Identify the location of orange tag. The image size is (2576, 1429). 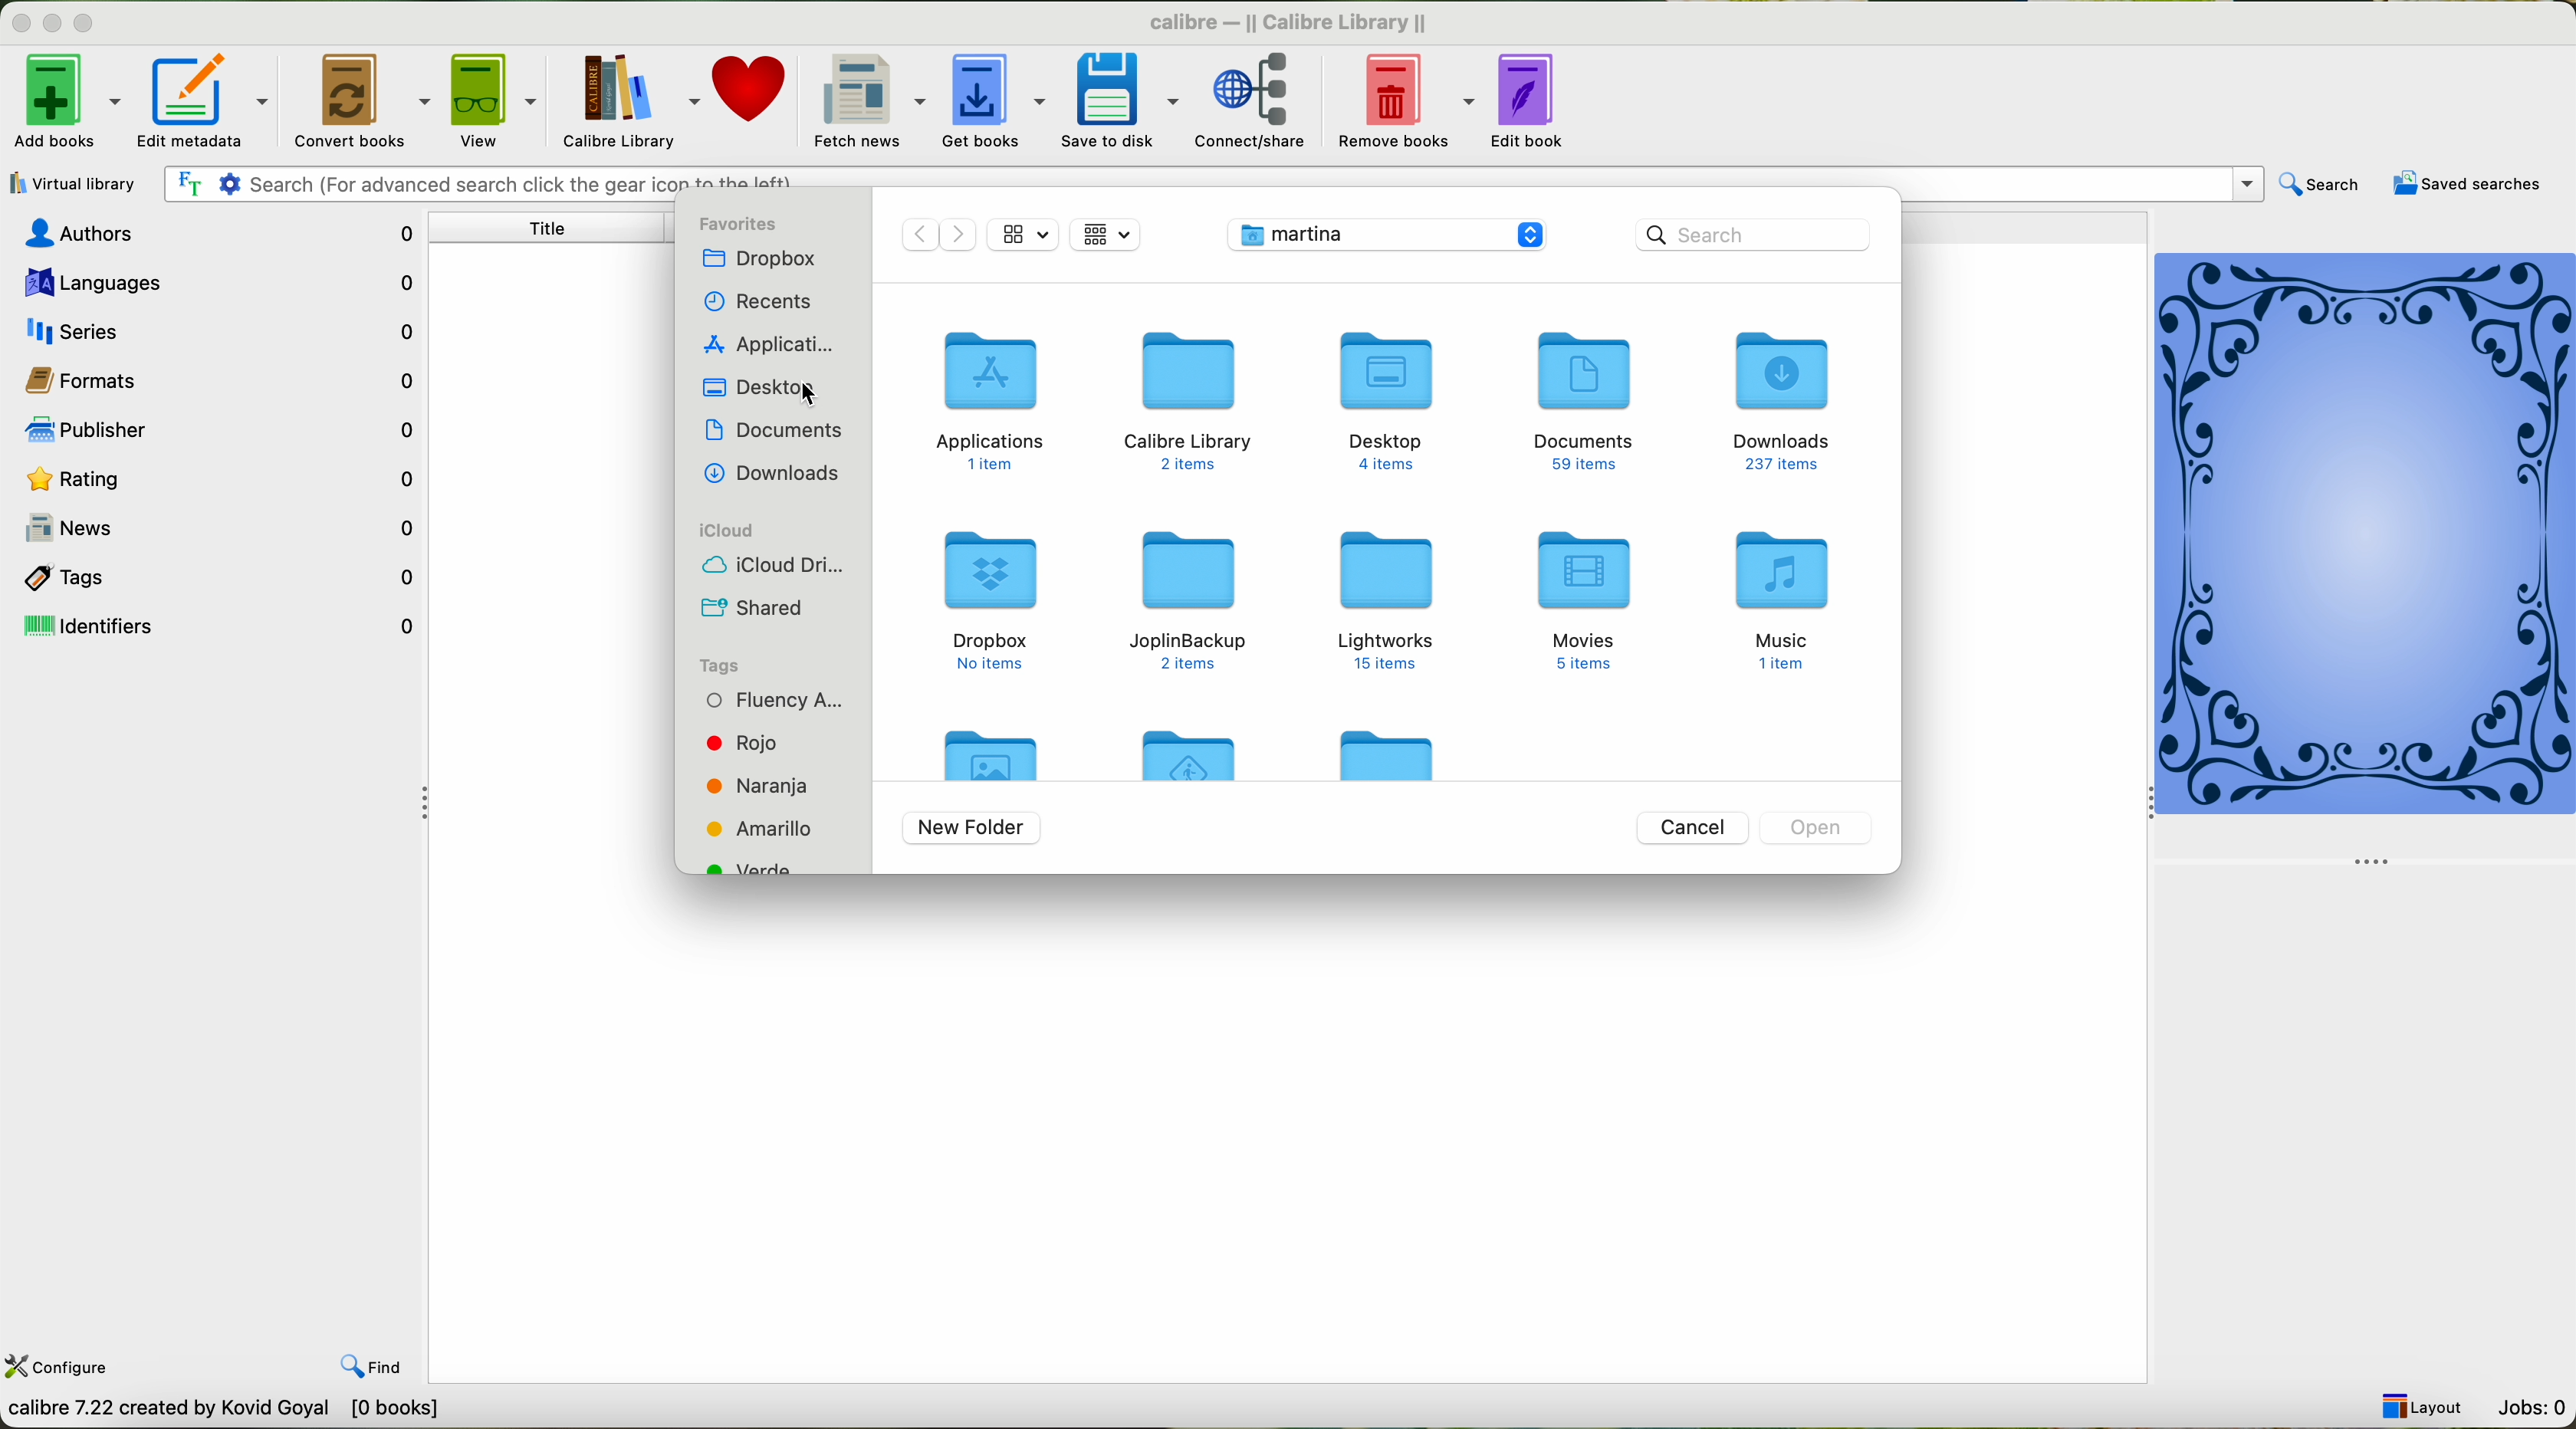
(760, 787).